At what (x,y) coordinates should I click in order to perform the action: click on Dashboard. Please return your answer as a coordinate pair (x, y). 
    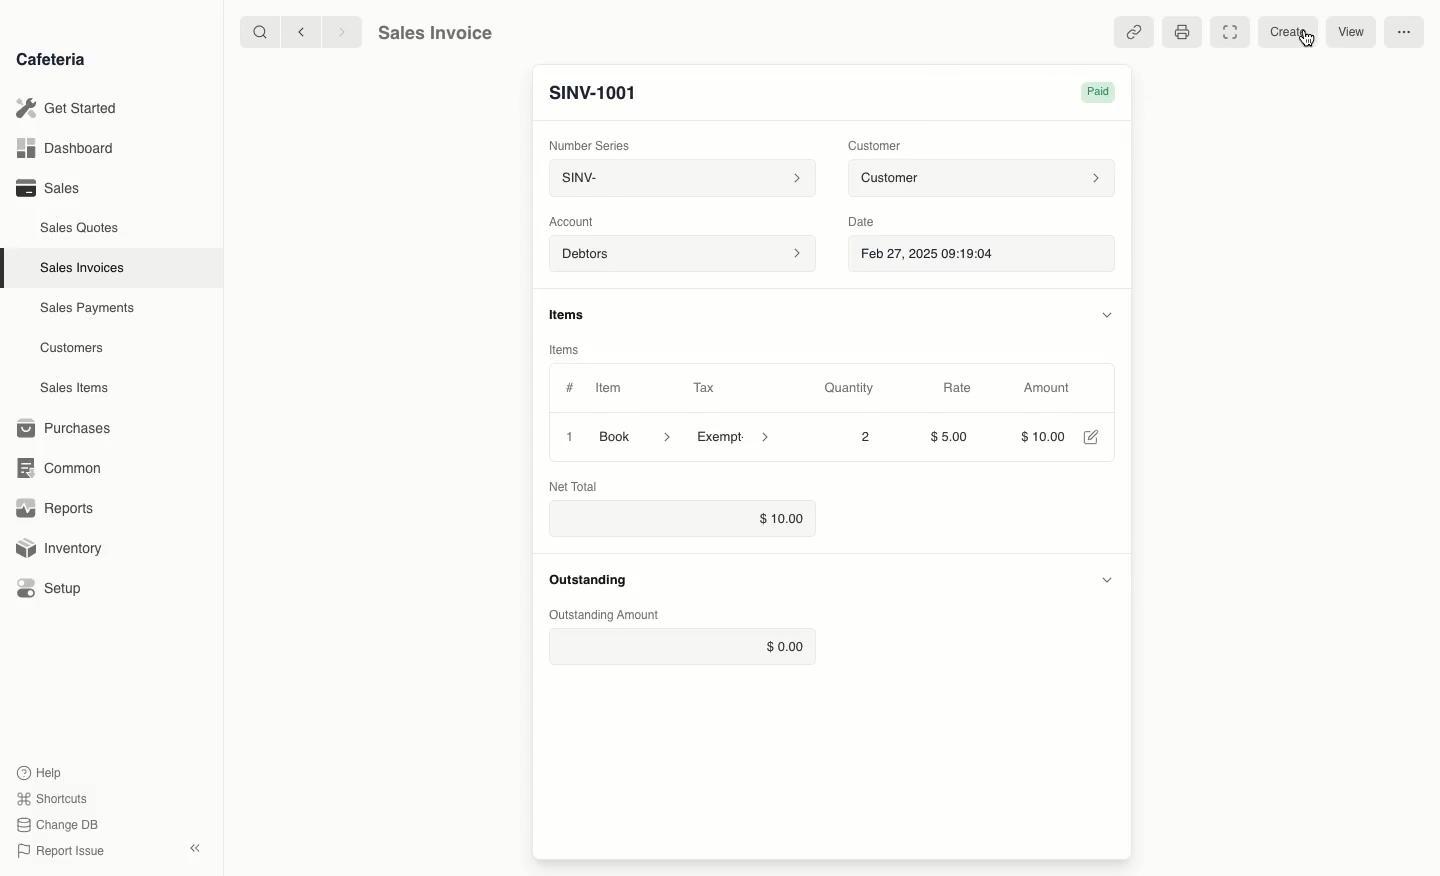
    Looking at the image, I should click on (65, 148).